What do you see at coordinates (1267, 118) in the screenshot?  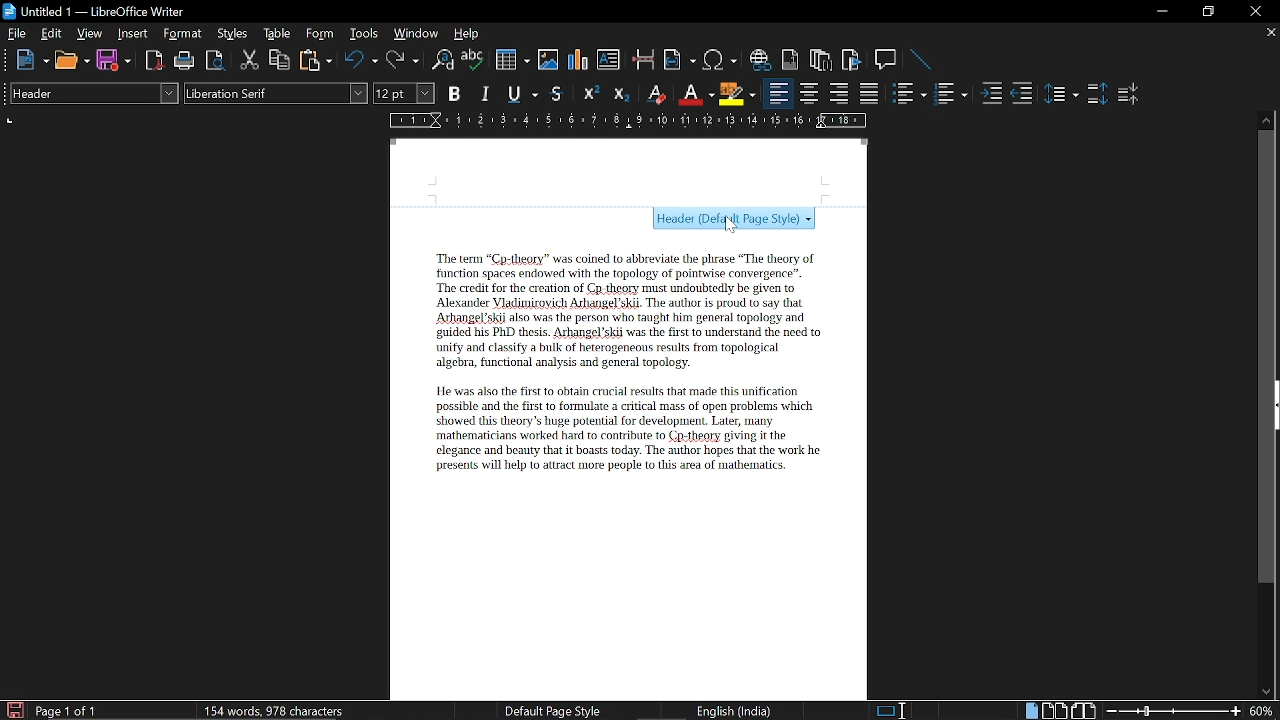 I see `Move up` at bounding box center [1267, 118].